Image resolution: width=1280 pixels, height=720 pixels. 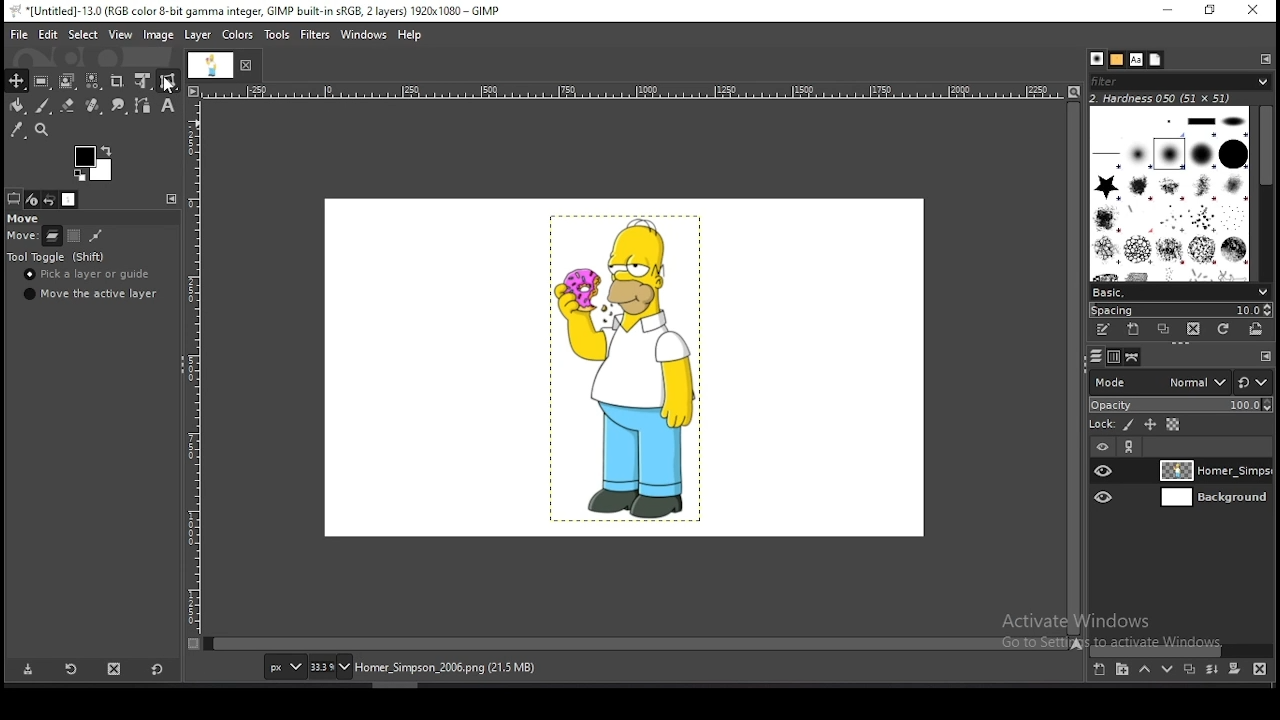 I want to click on home_simpsons_2006.png (21.5 mb), so click(x=444, y=669).